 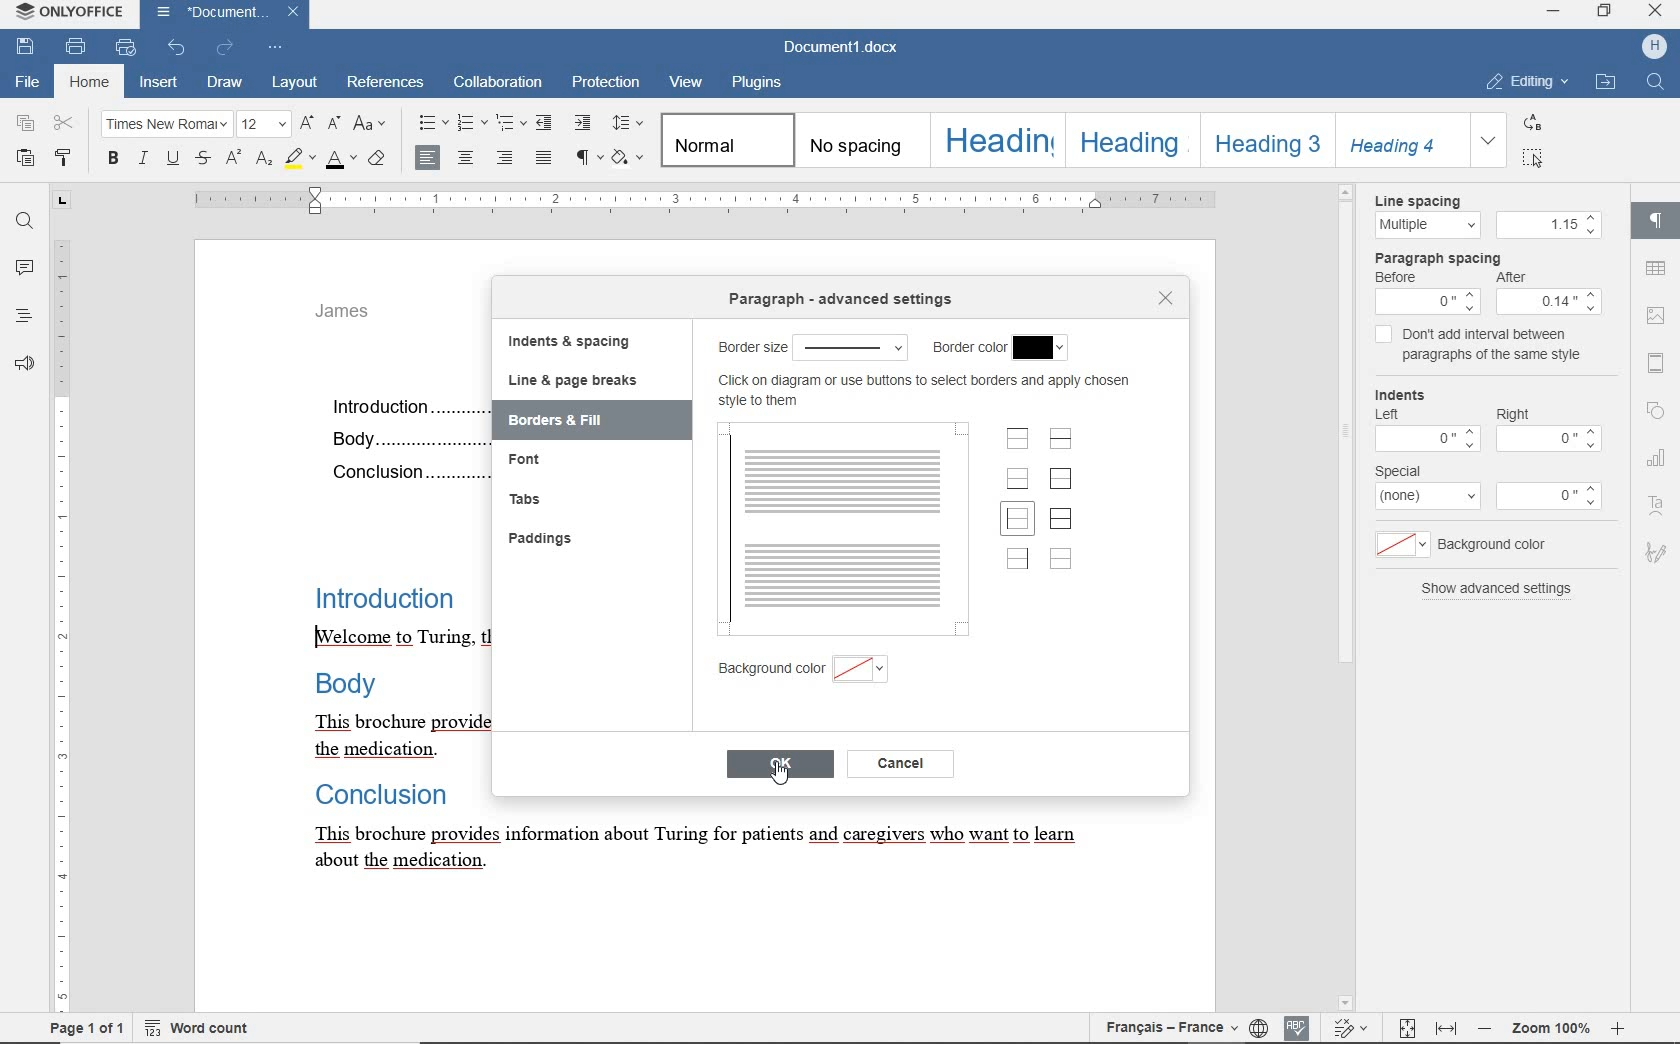 What do you see at coordinates (901, 764) in the screenshot?
I see `cancel` at bounding box center [901, 764].